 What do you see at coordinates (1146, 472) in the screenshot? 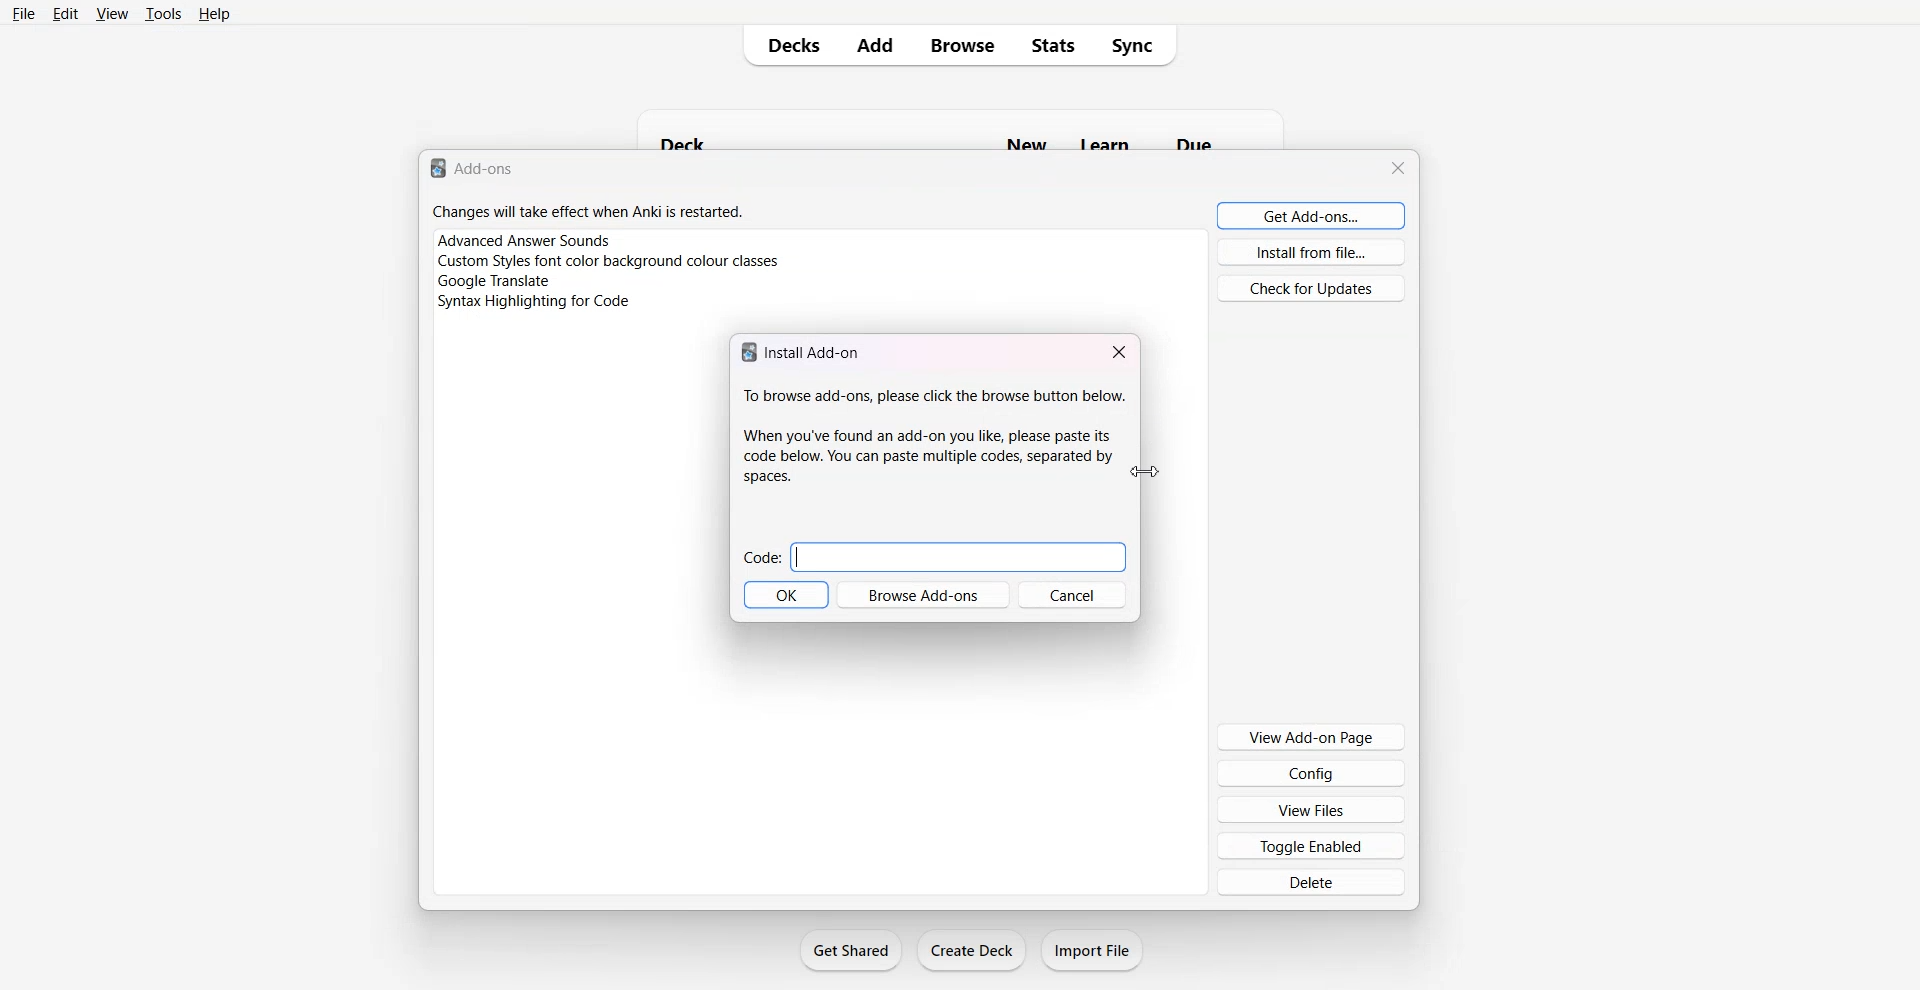
I see `resizing arrow` at bounding box center [1146, 472].